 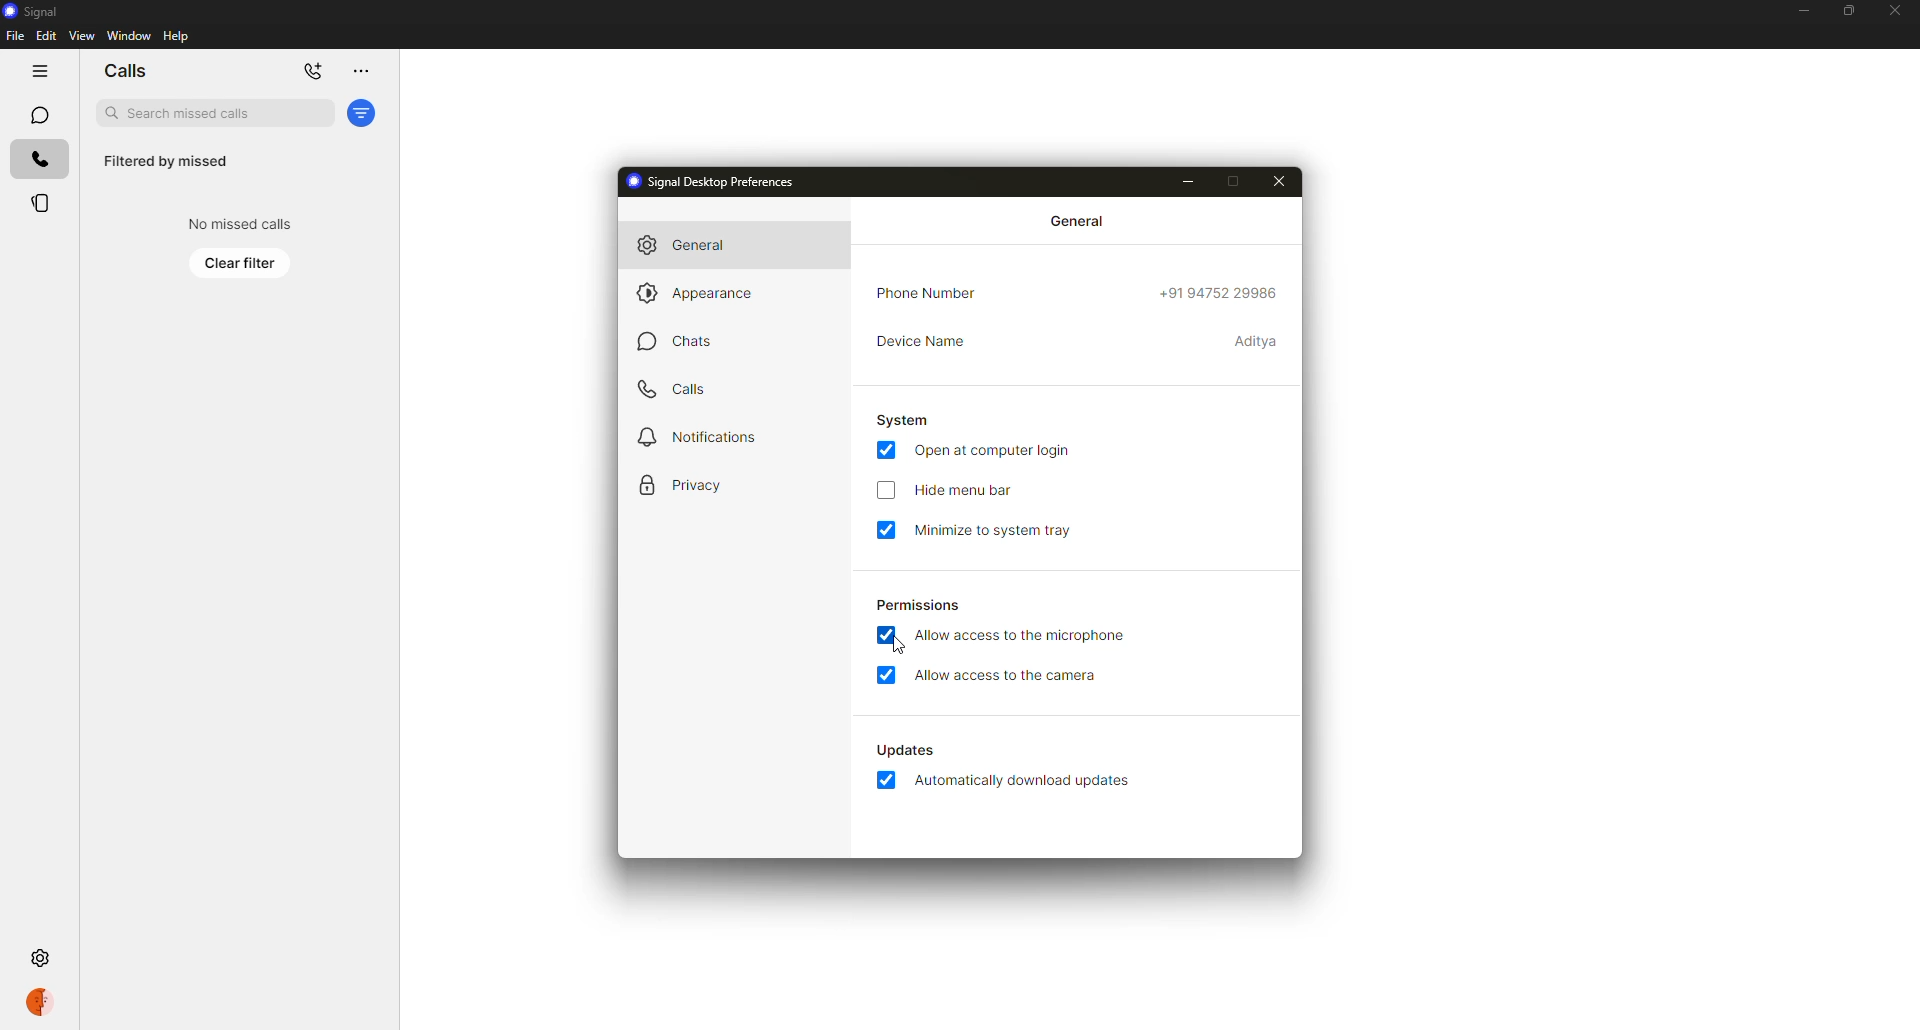 I want to click on calls, so click(x=669, y=390).